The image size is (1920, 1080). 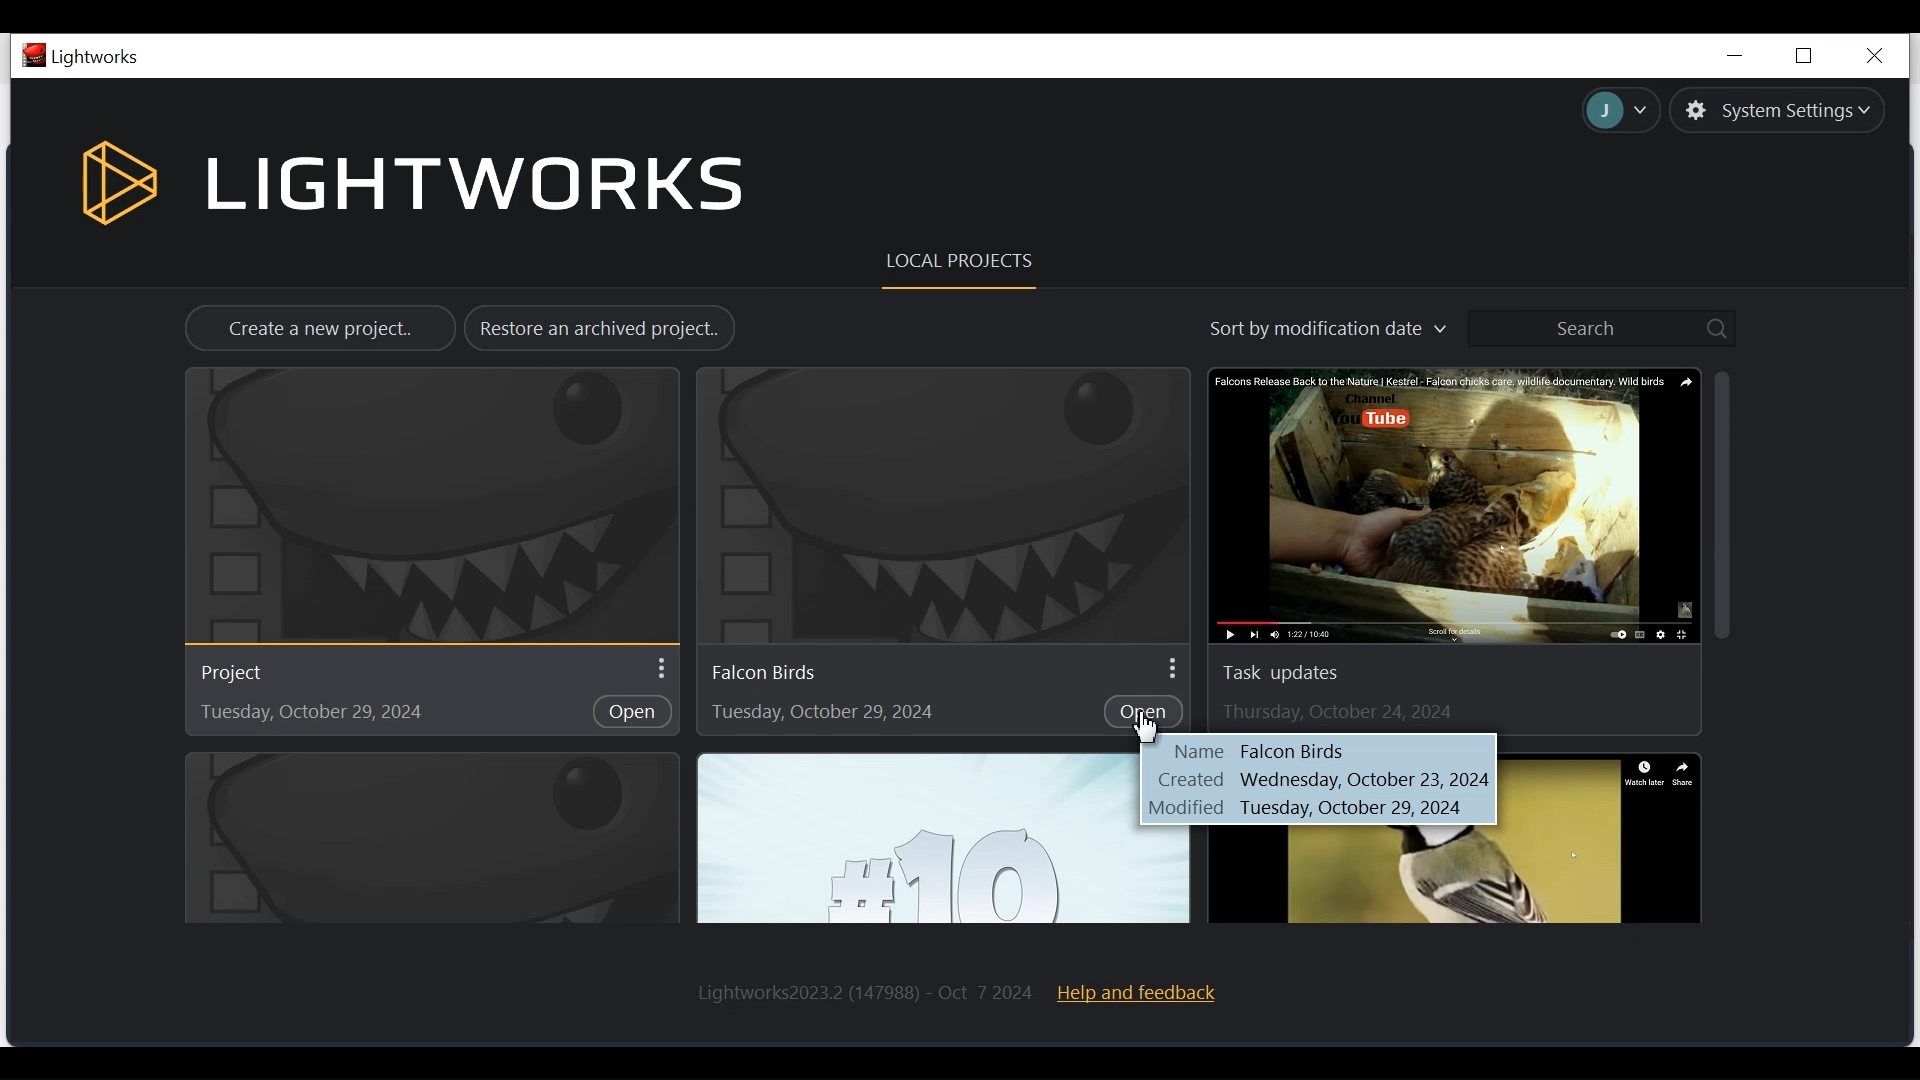 I want to click on Lightwork Project Brwser View, so click(x=415, y=185).